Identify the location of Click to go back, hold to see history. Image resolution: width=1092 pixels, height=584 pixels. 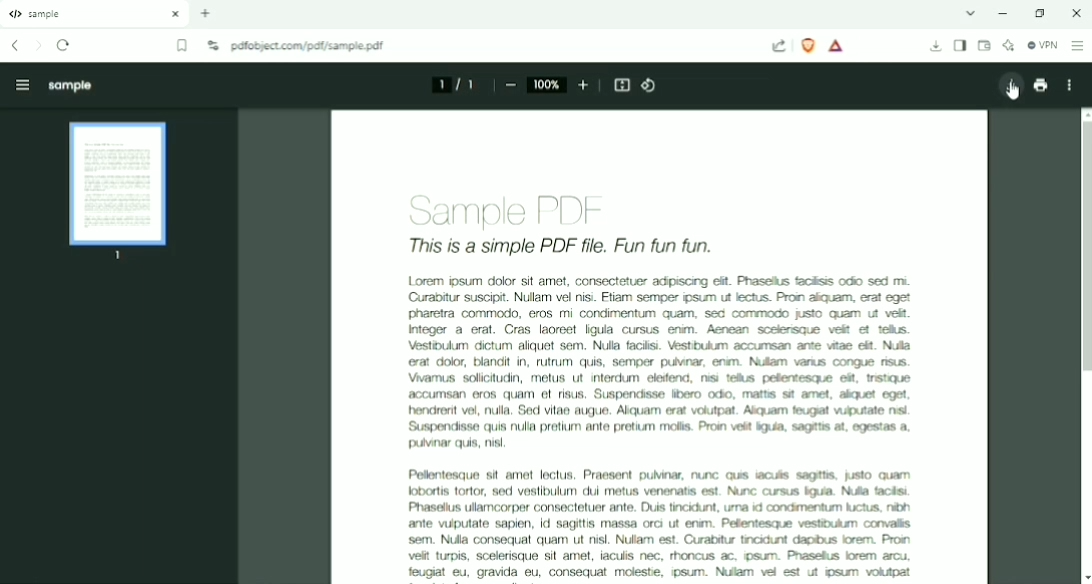
(14, 45).